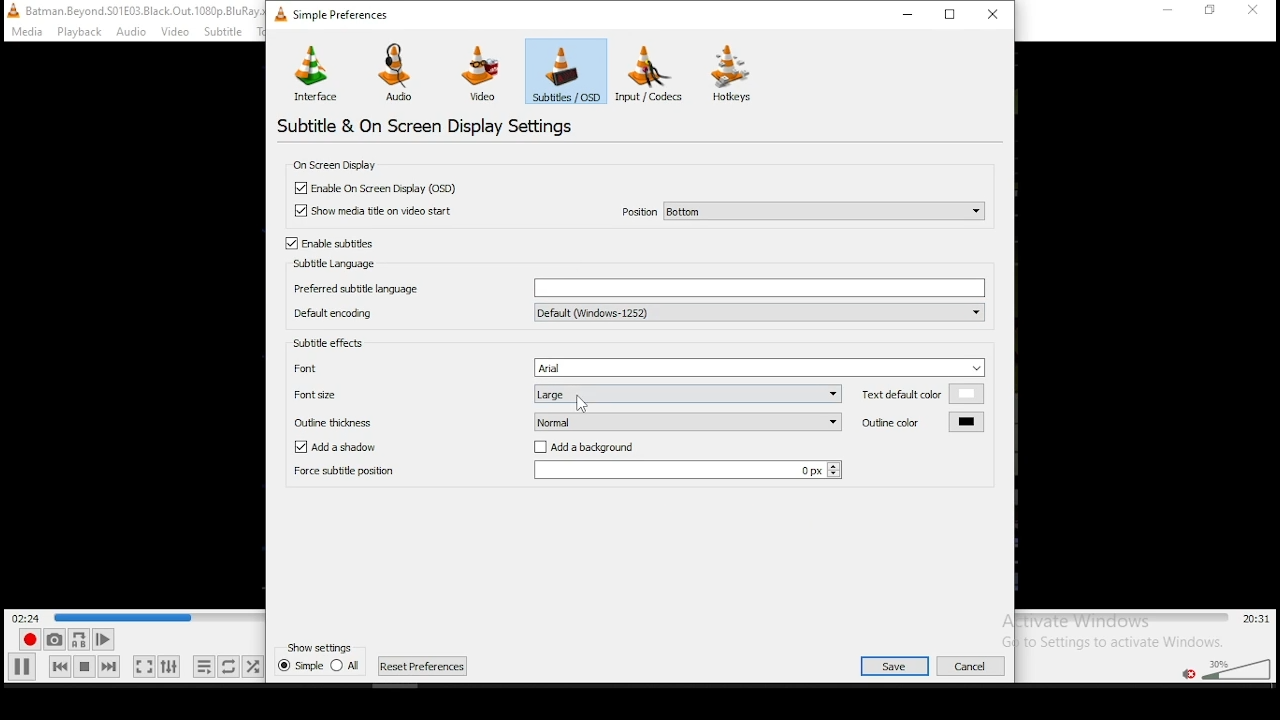 The width and height of the screenshot is (1280, 720). Describe the element at coordinates (895, 666) in the screenshot. I see `save` at that location.